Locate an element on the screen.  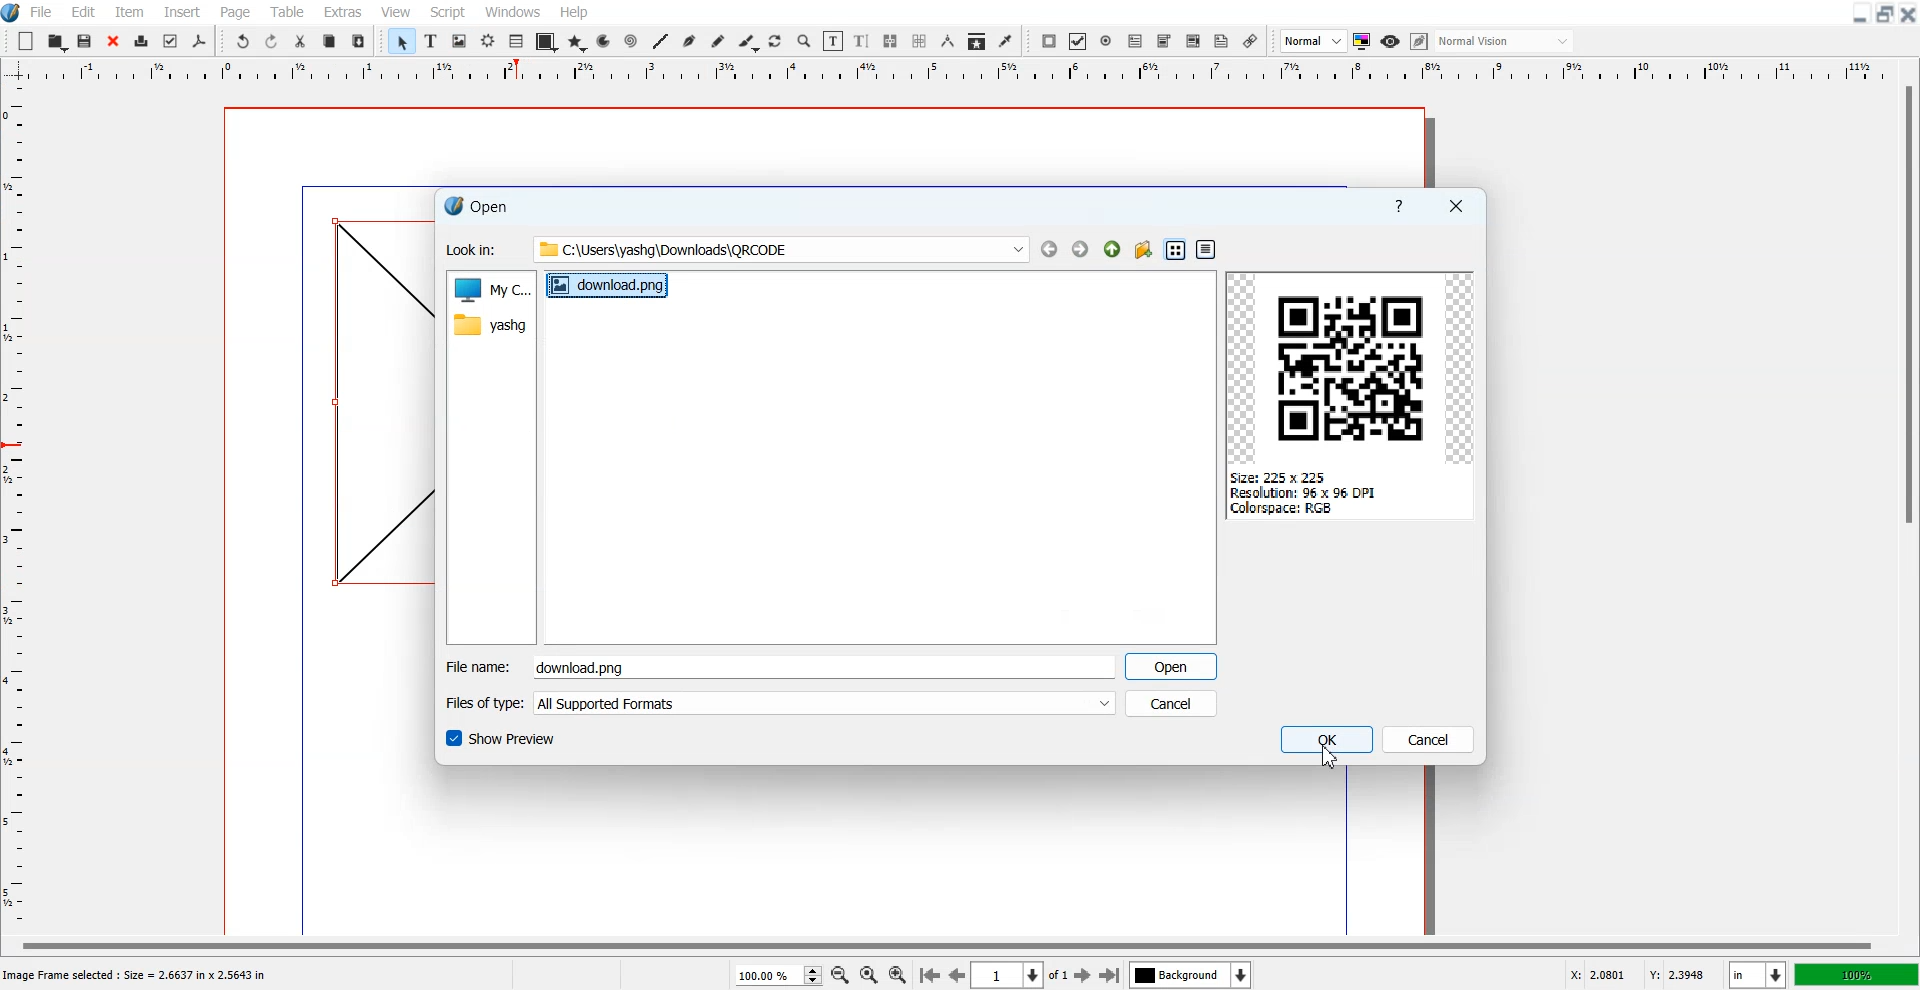
Shape is located at coordinates (545, 43).